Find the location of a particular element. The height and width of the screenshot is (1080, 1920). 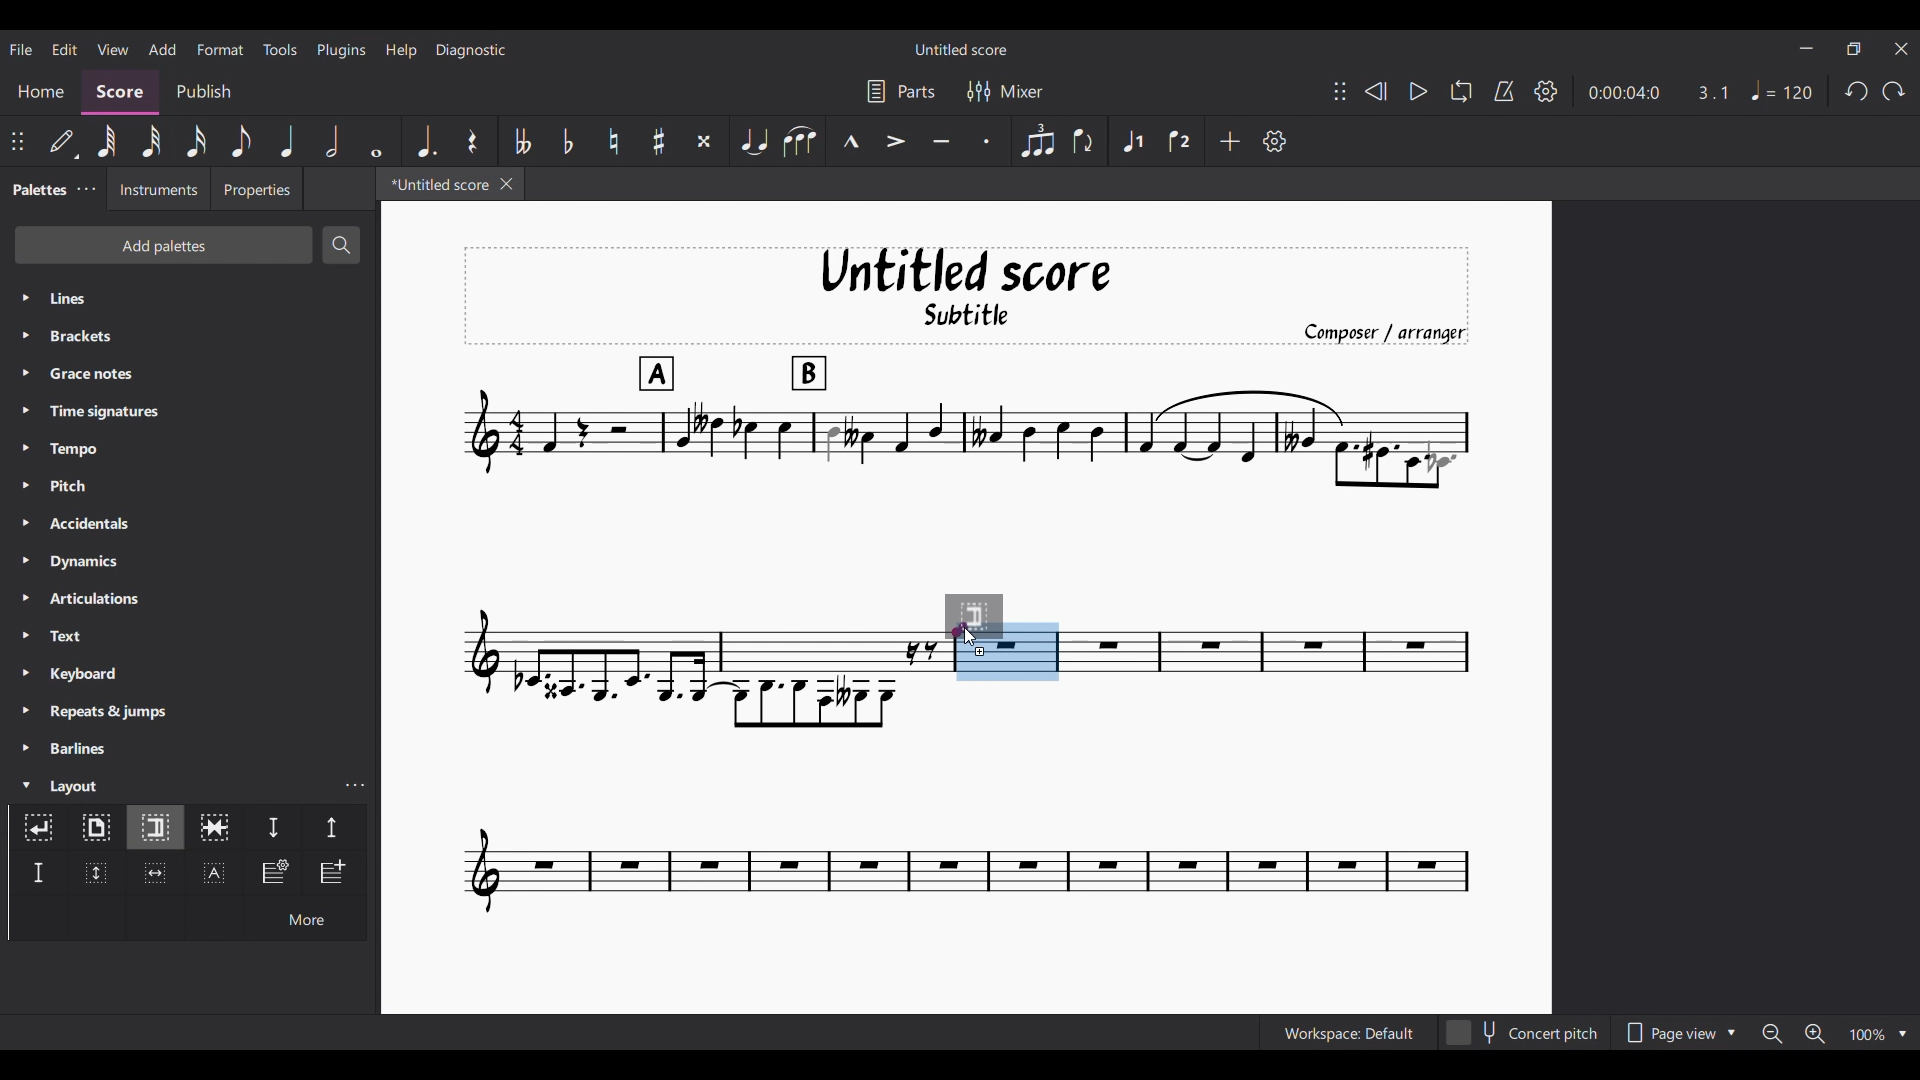

Repeats and jumps is located at coordinates (189, 712).